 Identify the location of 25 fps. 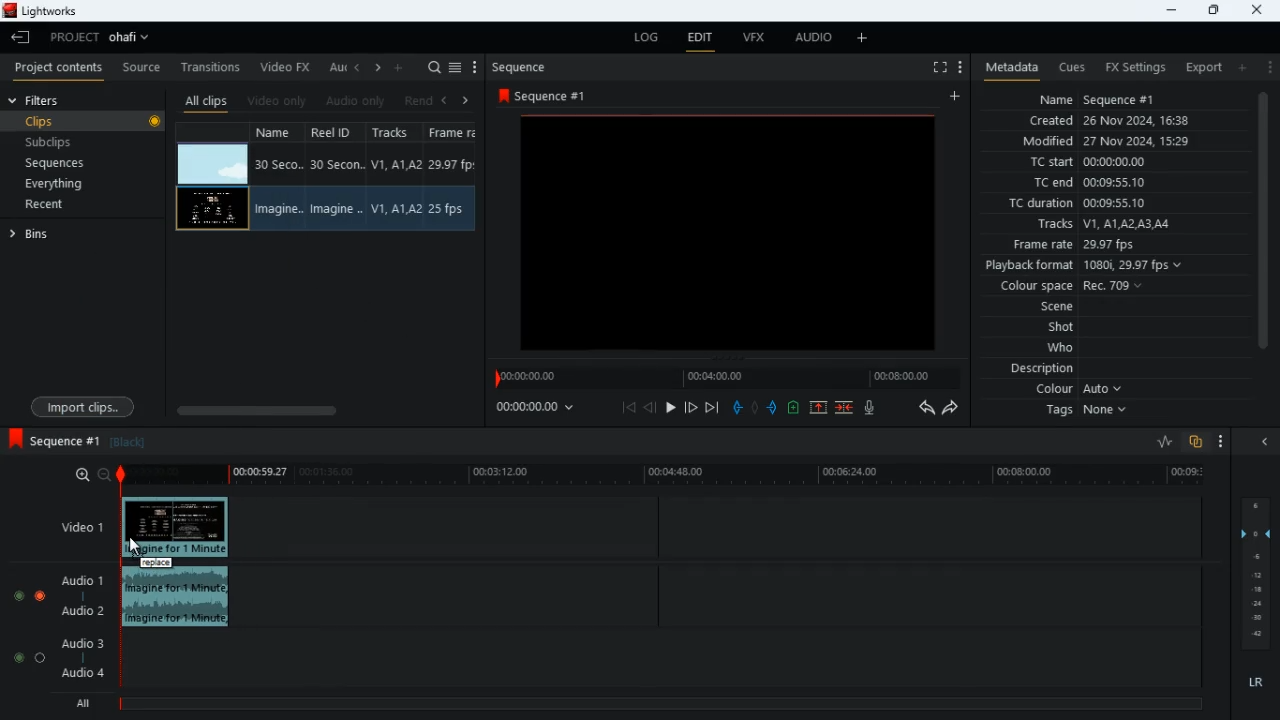
(450, 210).